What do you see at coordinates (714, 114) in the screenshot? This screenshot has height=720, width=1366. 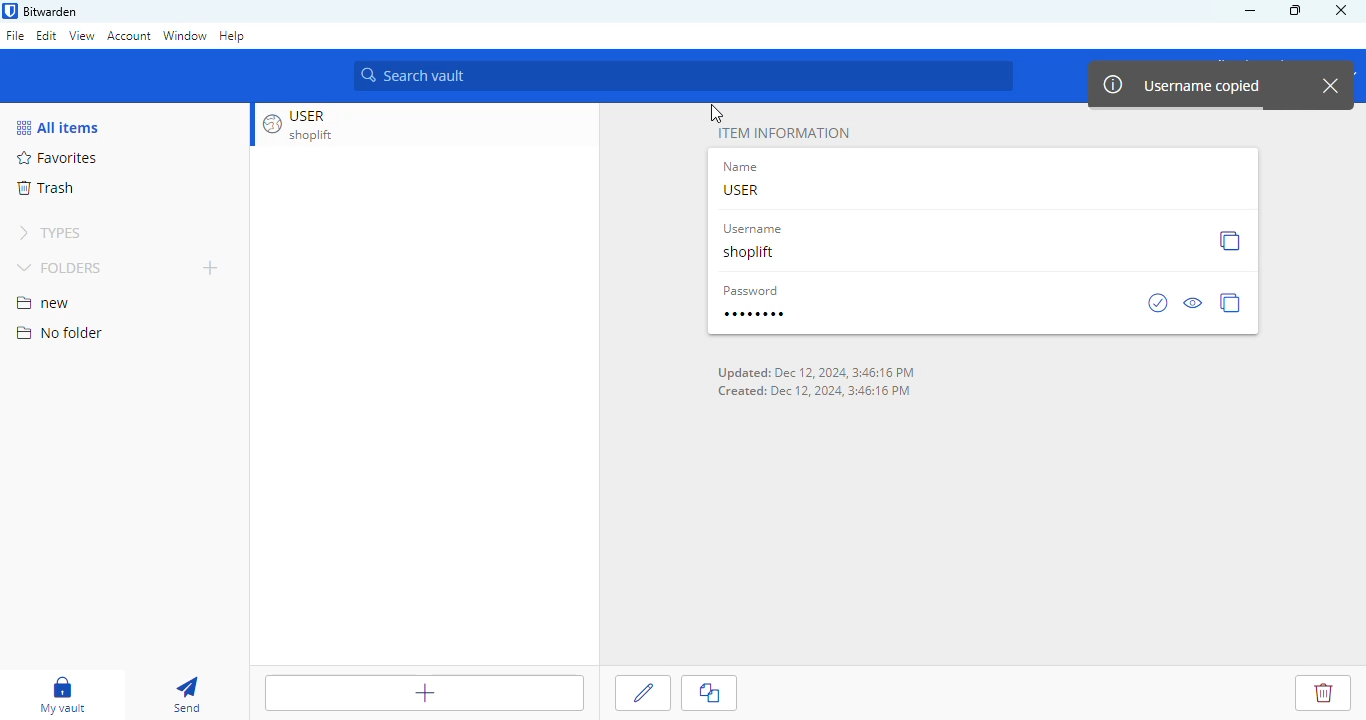 I see `cursor` at bounding box center [714, 114].